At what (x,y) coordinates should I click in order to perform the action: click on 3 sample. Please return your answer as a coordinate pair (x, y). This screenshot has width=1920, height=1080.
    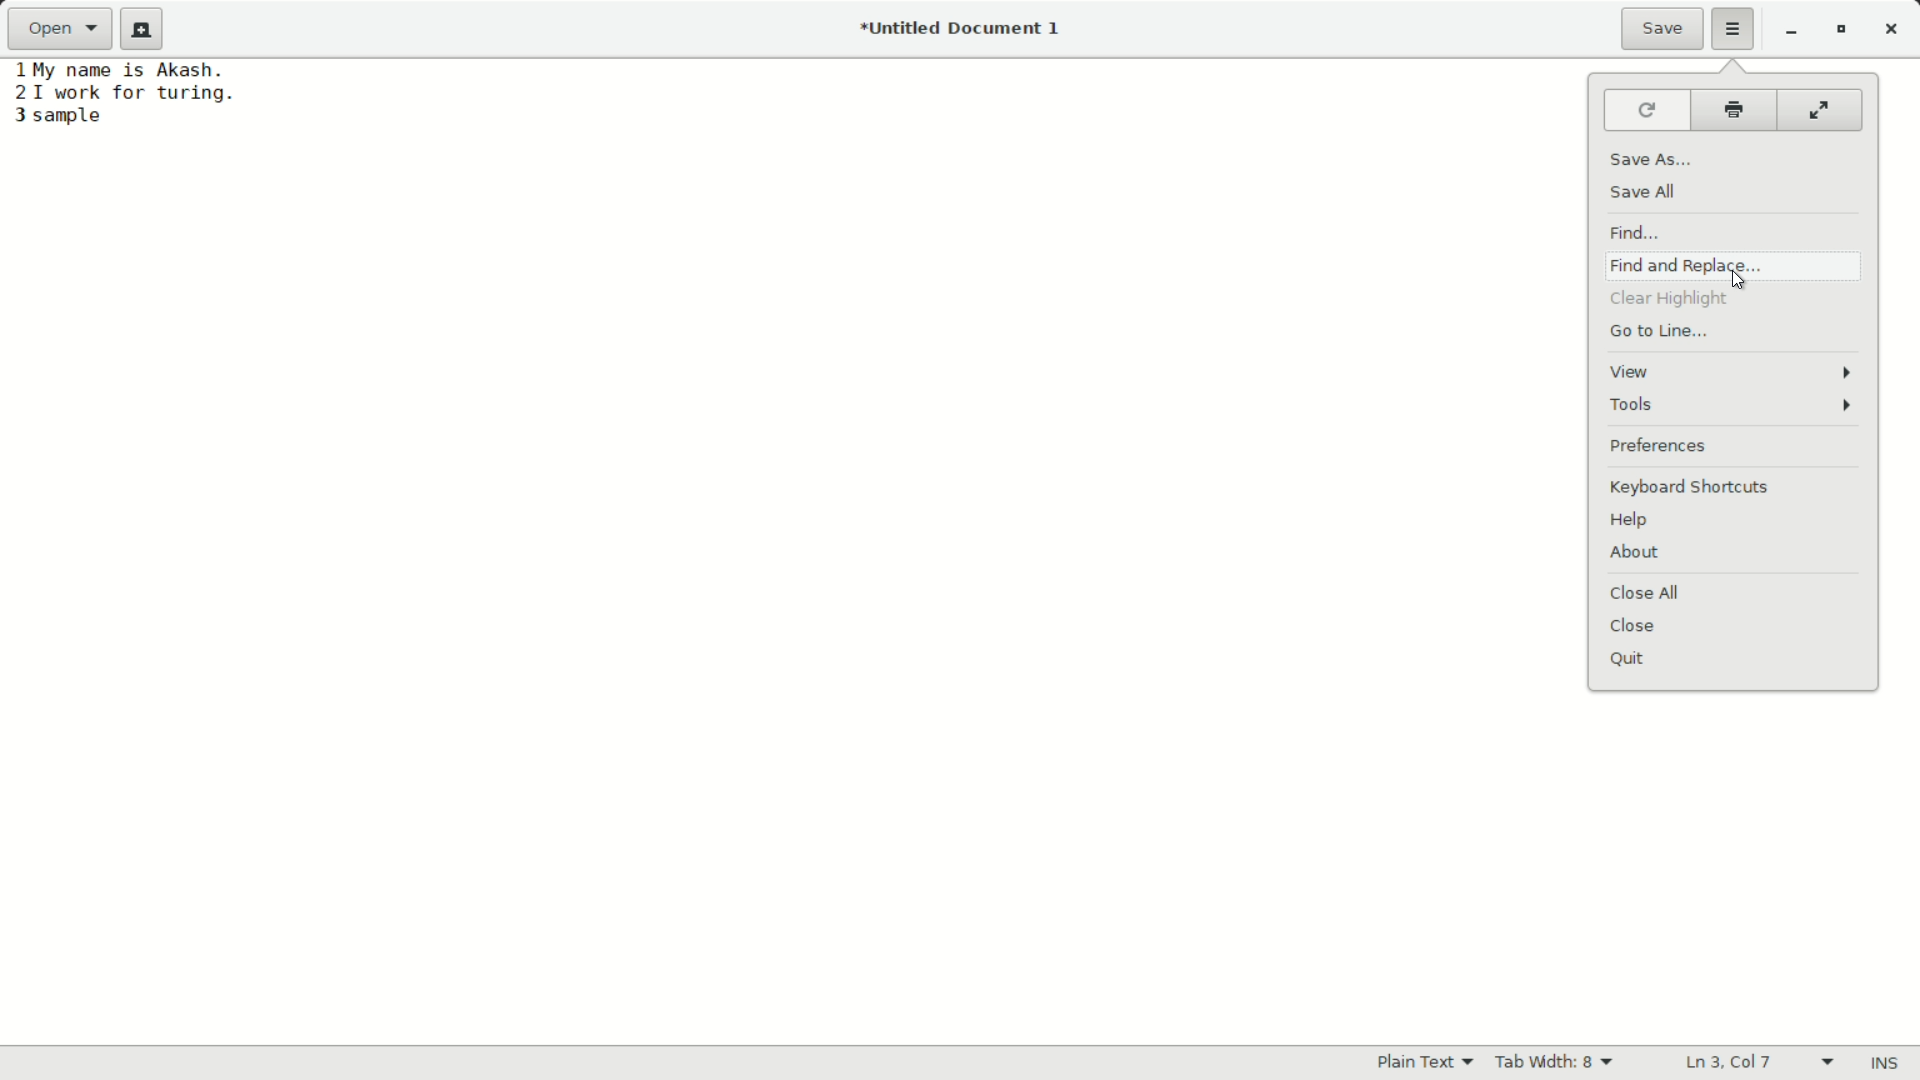
    Looking at the image, I should click on (58, 117).